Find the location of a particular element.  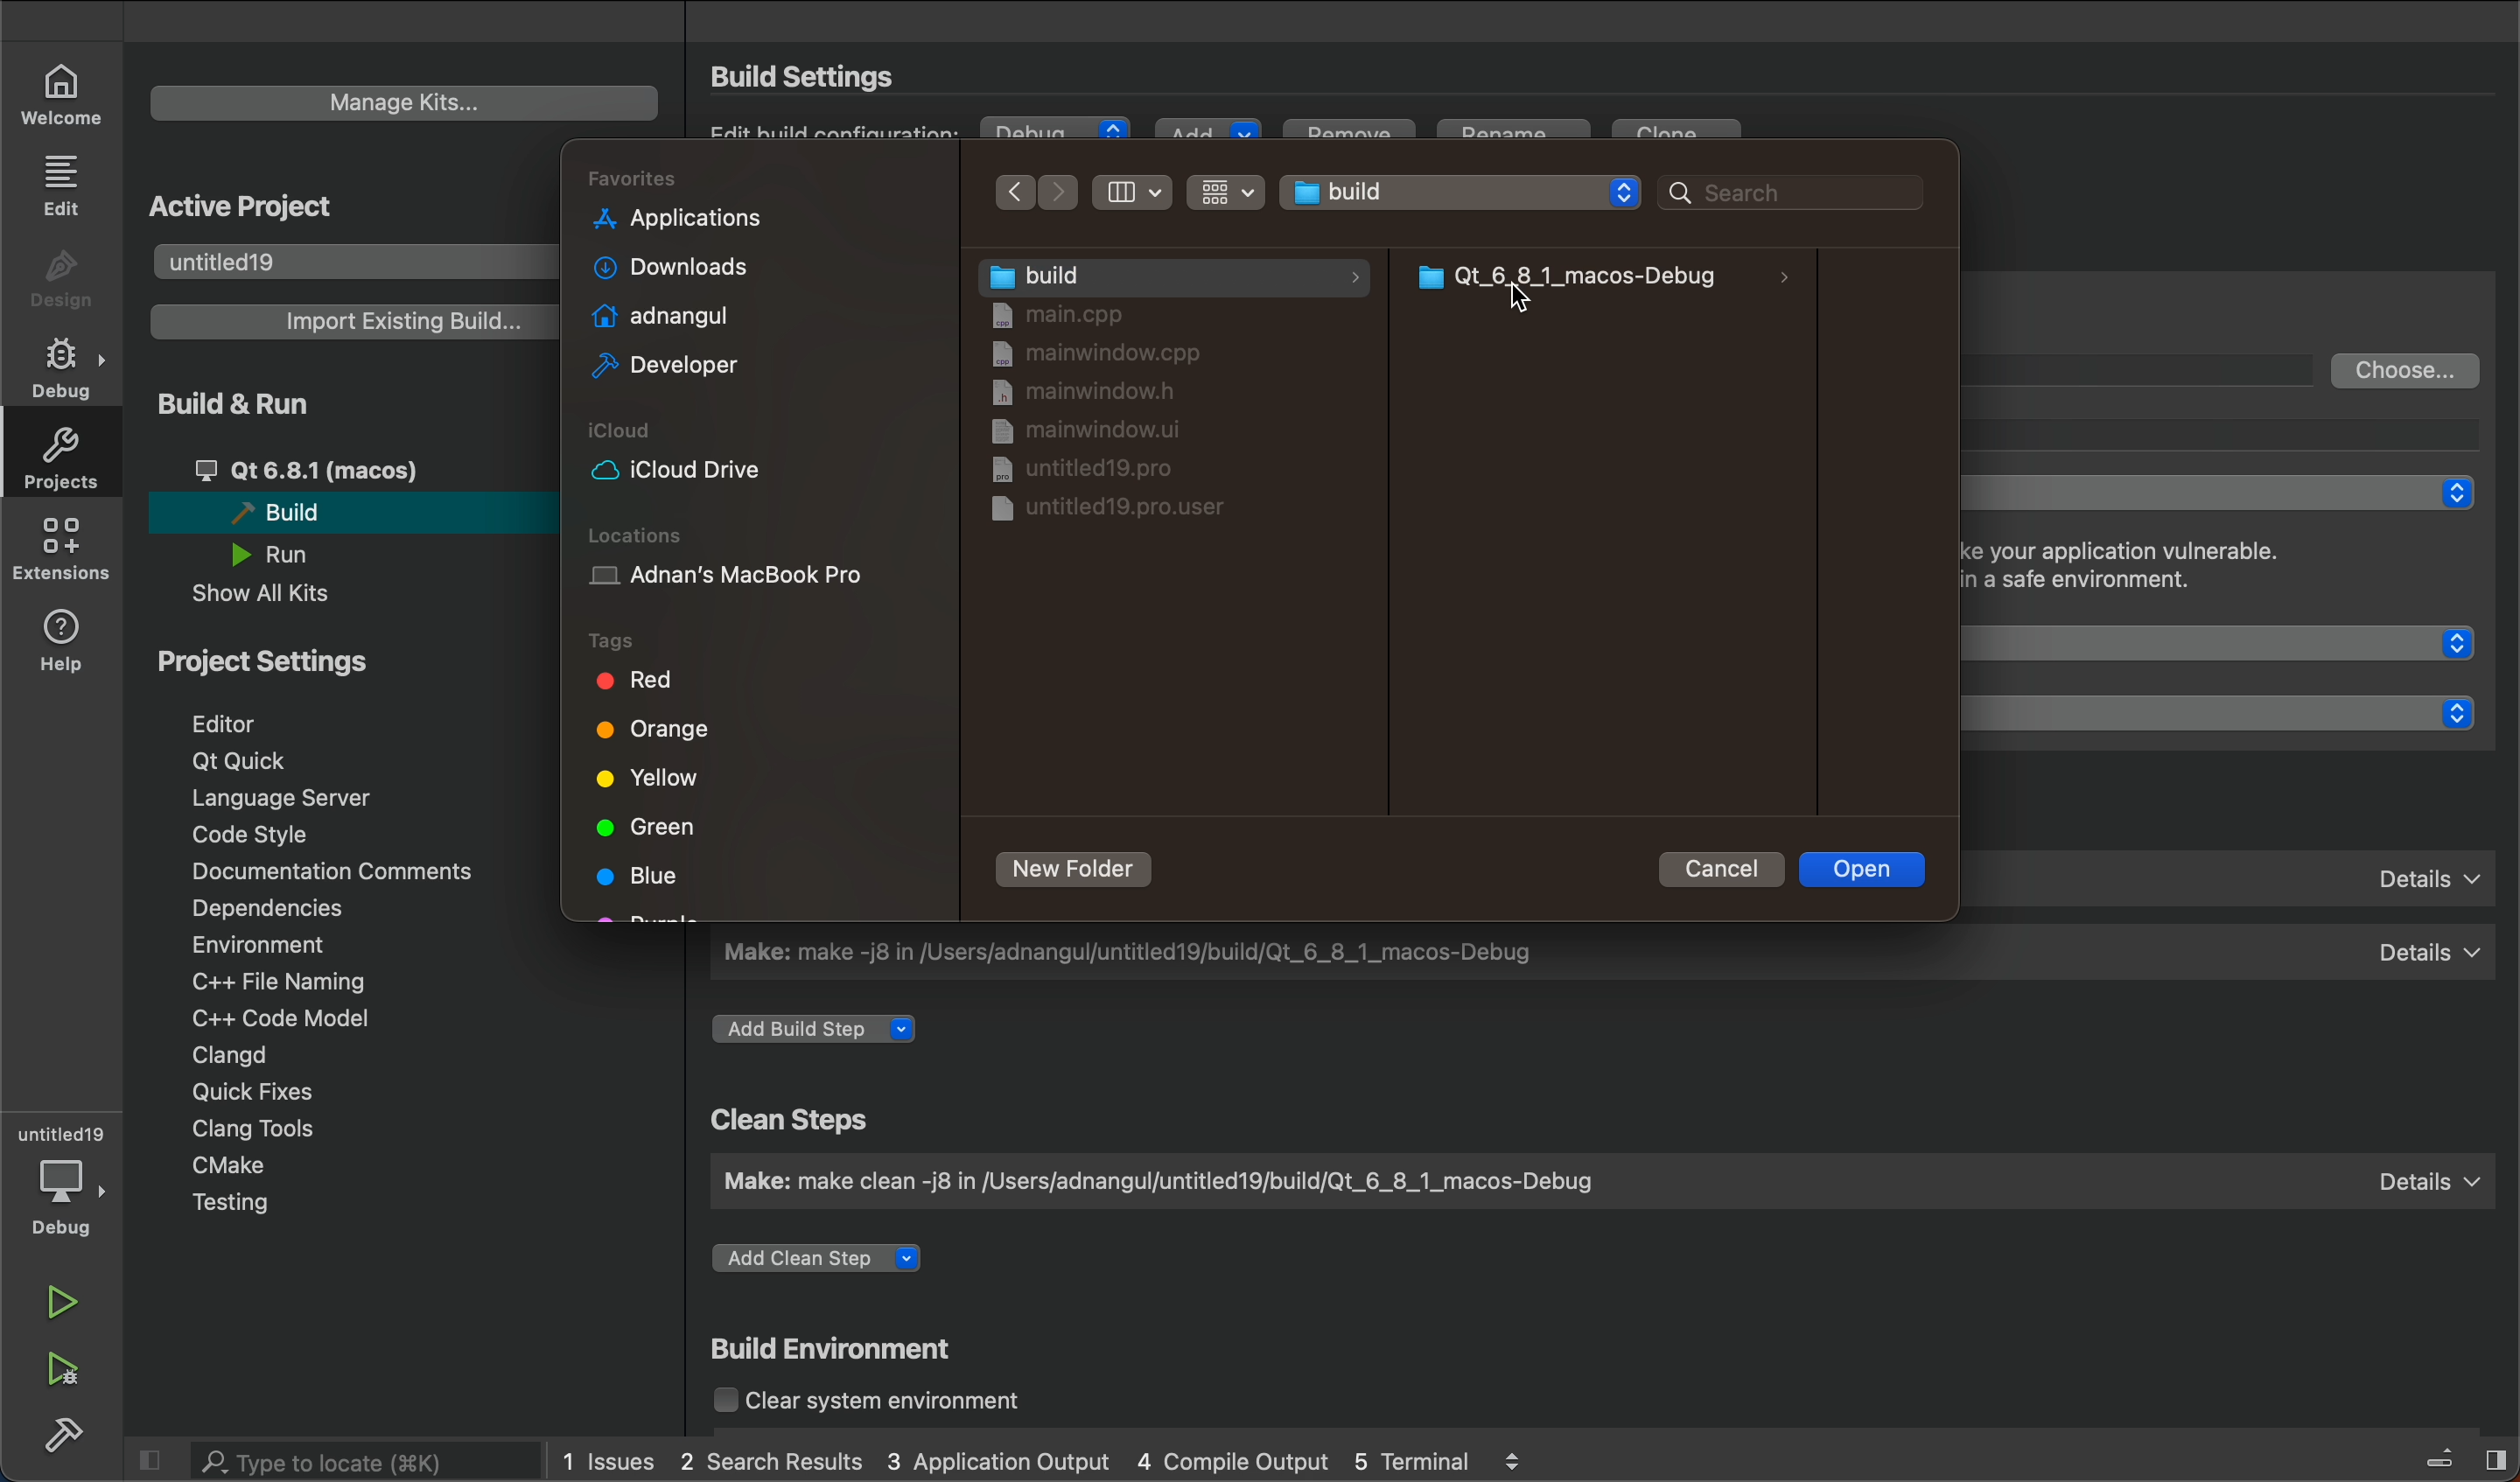

Dependencies  is located at coordinates (290, 910).